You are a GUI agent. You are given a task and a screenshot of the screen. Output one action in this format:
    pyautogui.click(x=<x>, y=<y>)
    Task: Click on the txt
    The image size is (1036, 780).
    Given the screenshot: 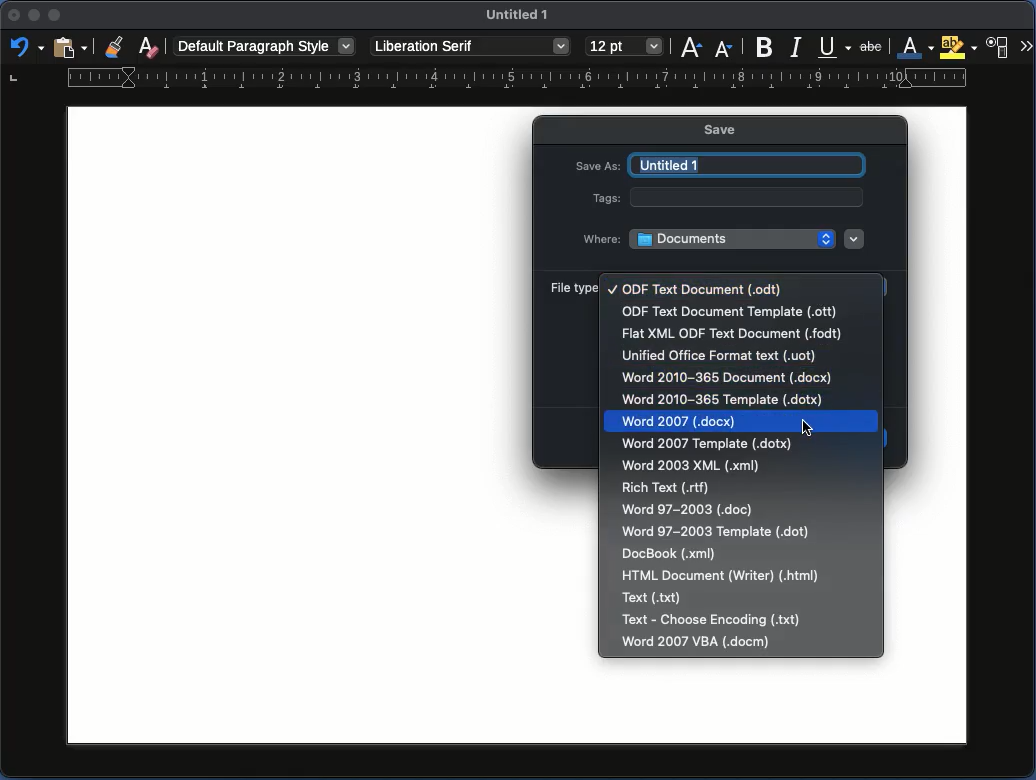 What is the action you would take?
    pyautogui.click(x=654, y=597)
    